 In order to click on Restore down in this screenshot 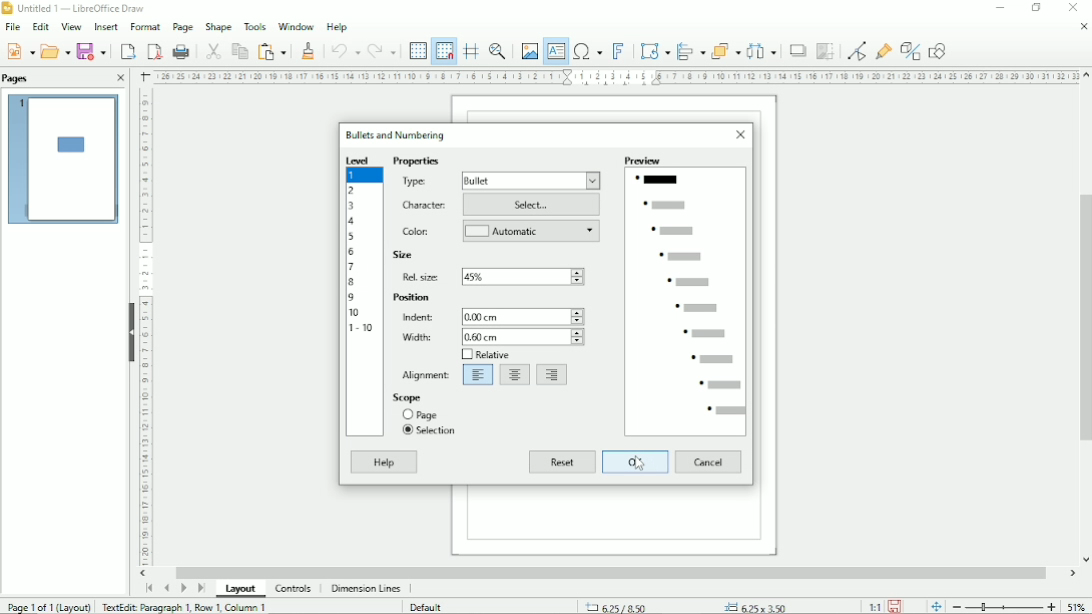, I will do `click(1037, 8)`.